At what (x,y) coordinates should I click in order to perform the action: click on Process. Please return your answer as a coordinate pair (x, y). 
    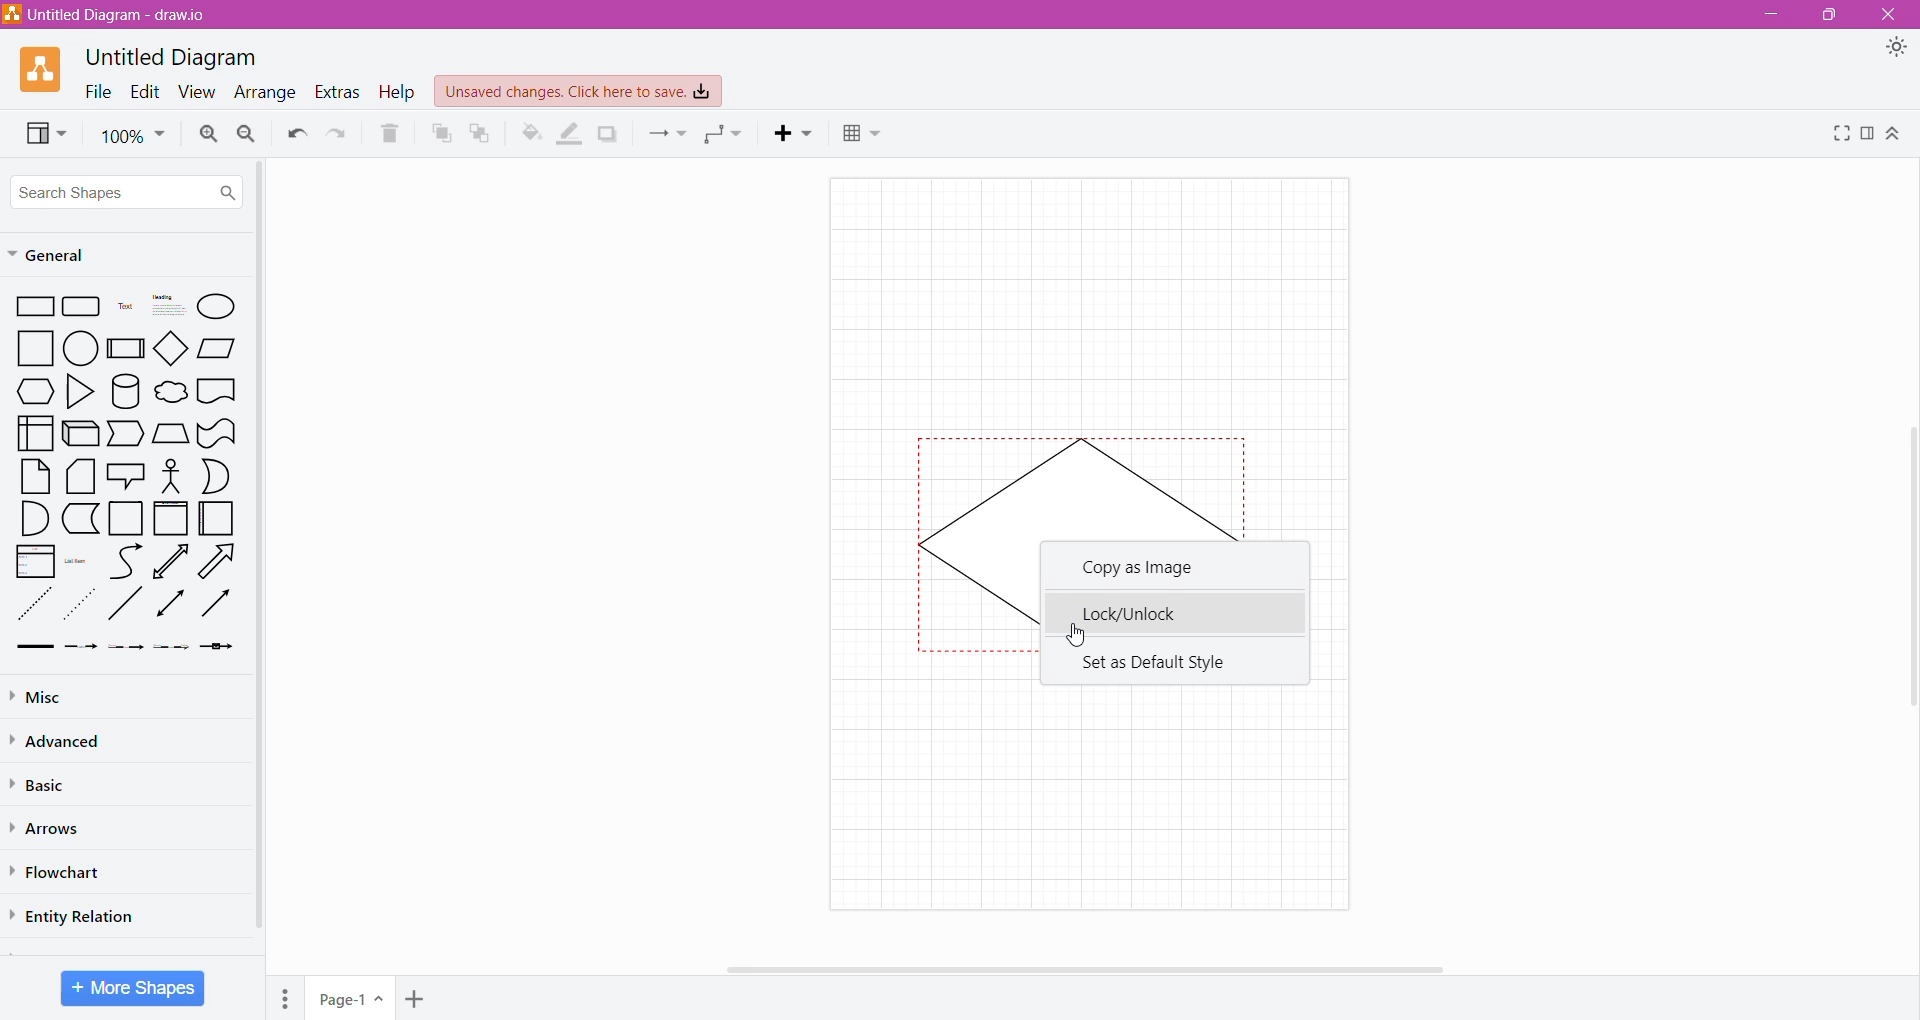
    Looking at the image, I should click on (127, 347).